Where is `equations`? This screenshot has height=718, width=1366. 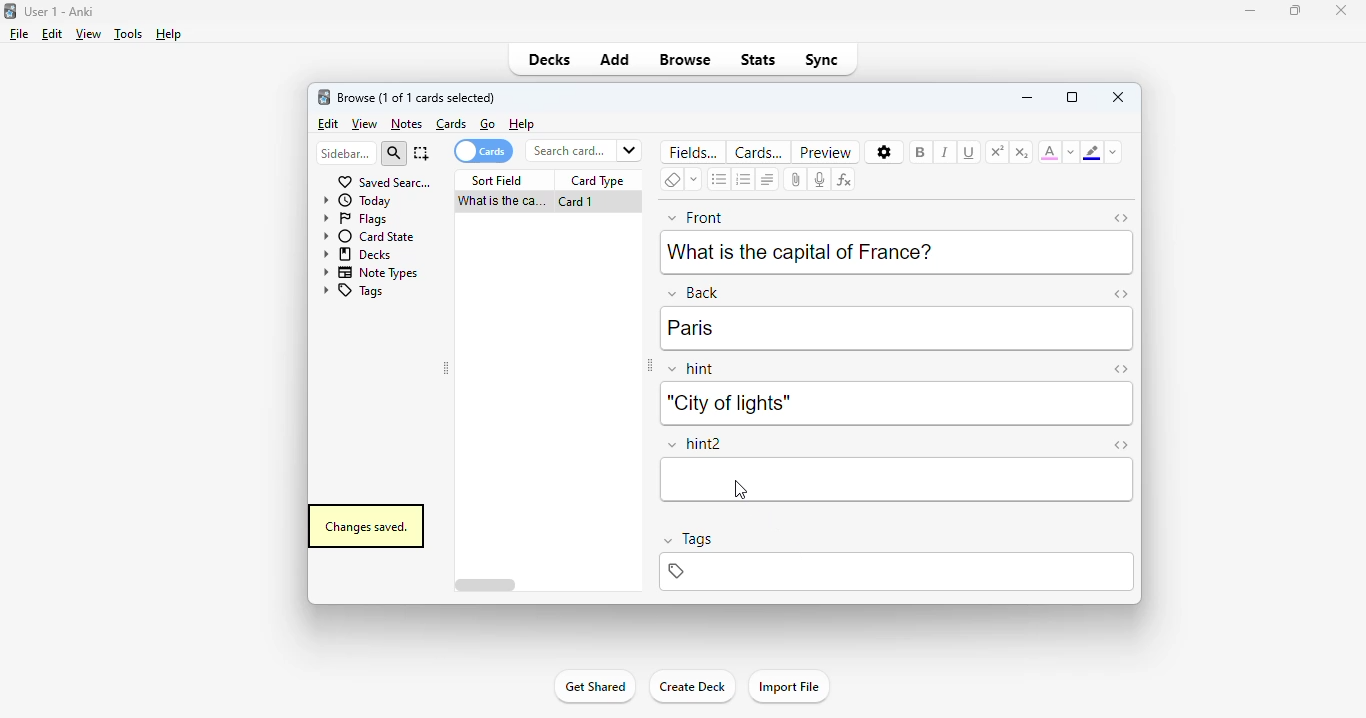
equations is located at coordinates (843, 180).